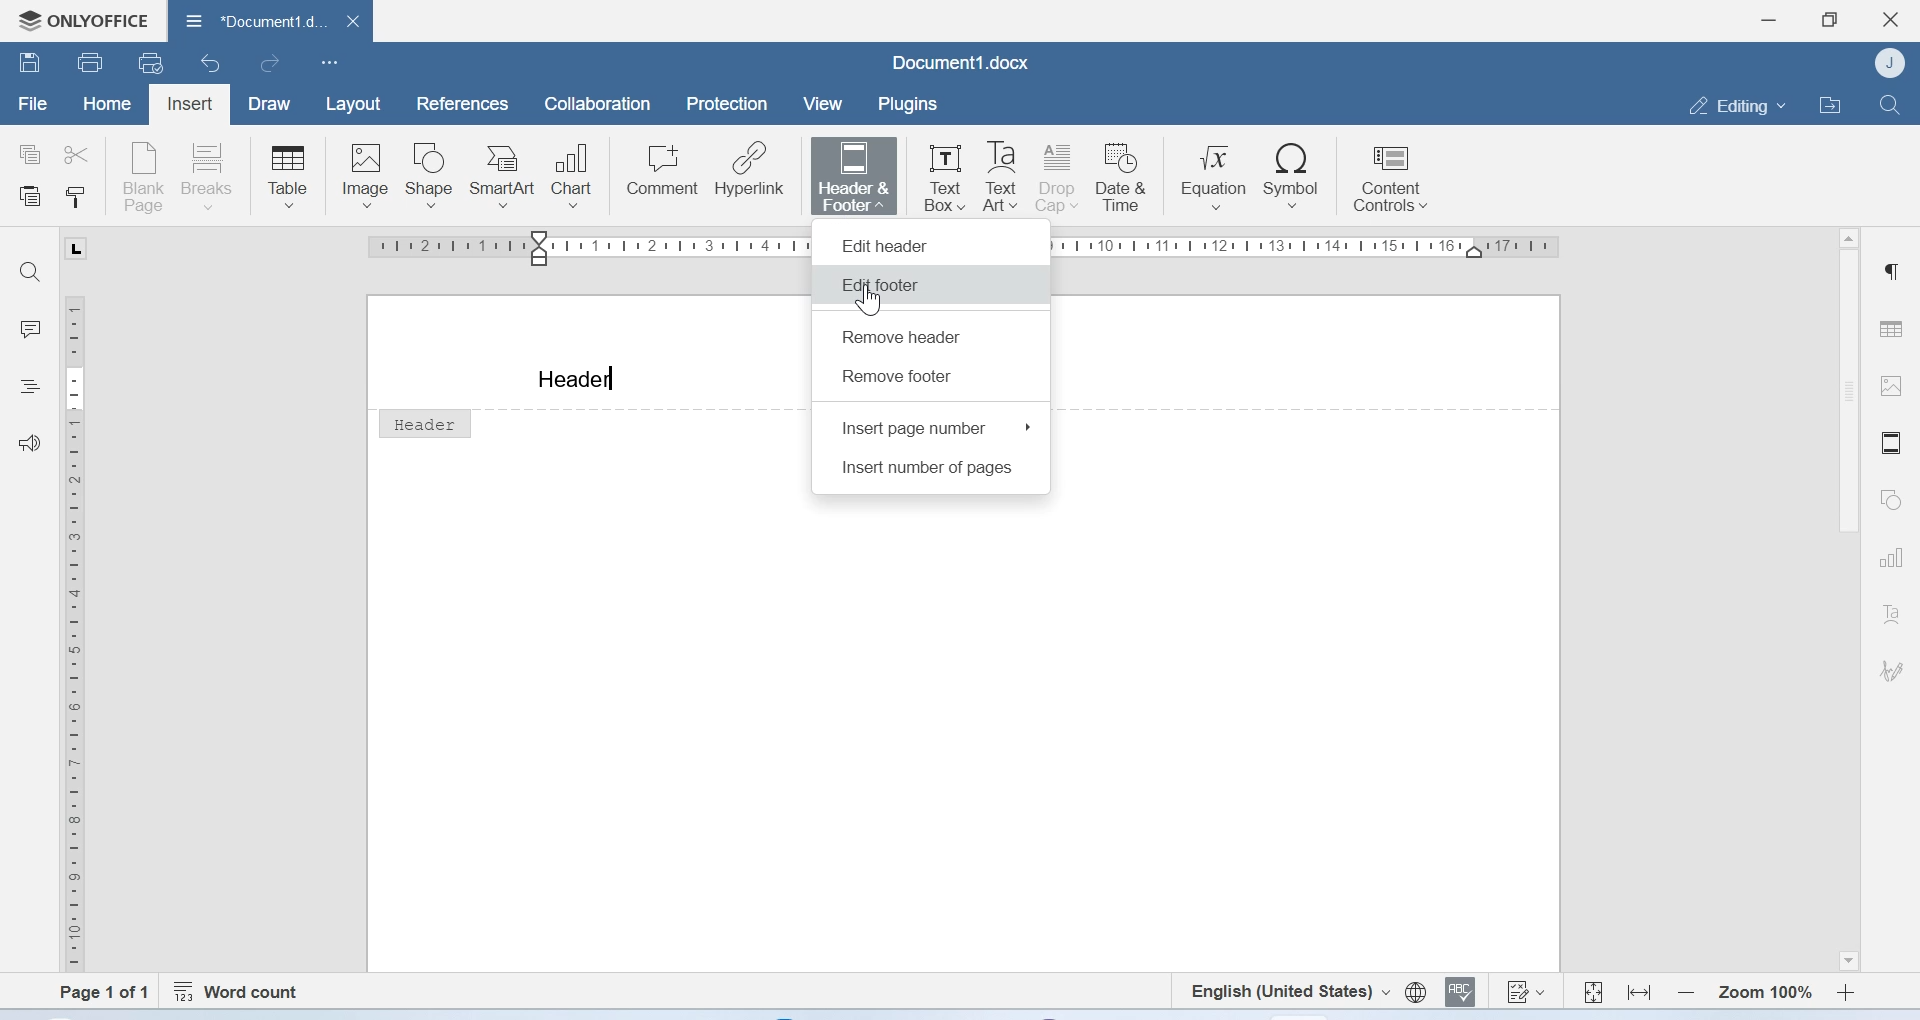 Image resolution: width=1920 pixels, height=1020 pixels. What do you see at coordinates (1593, 989) in the screenshot?
I see `Fit to page` at bounding box center [1593, 989].